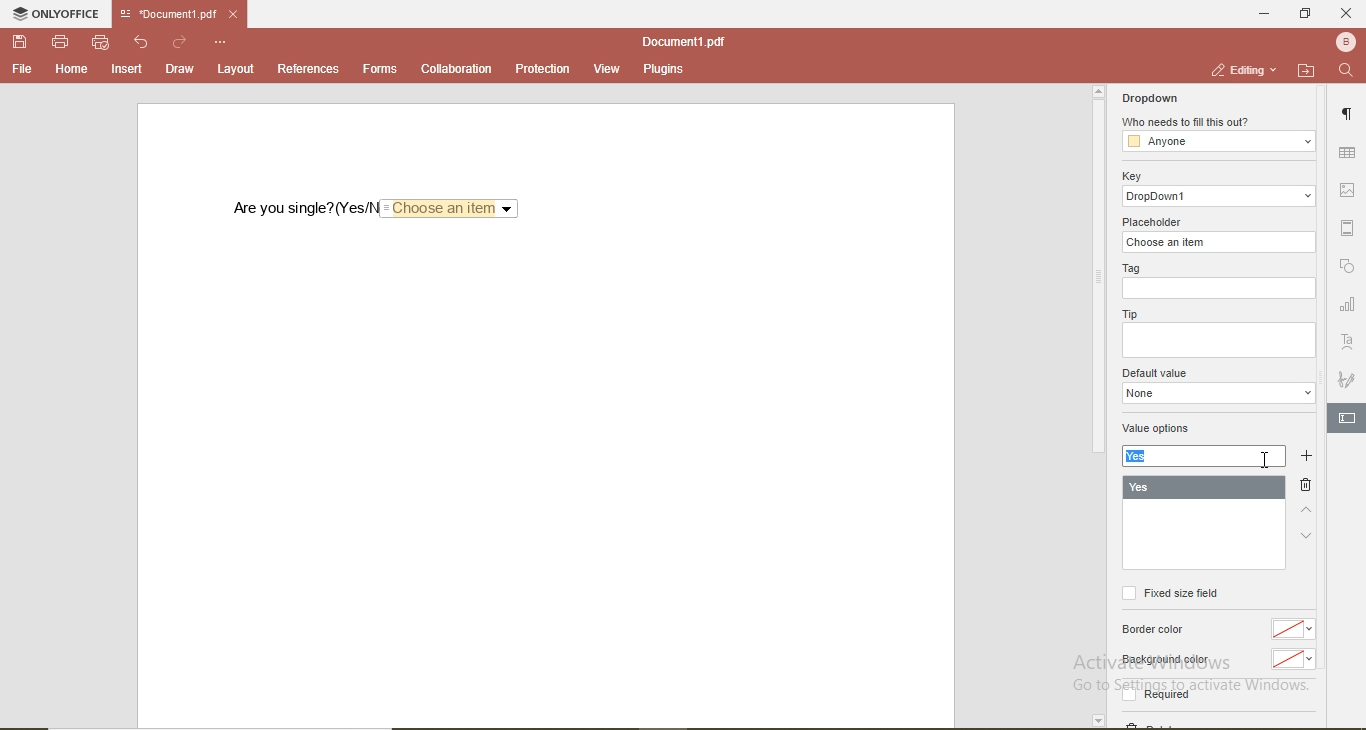 Image resolution: width=1366 pixels, height=730 pixels. Describe the element at coordinates (1151, 99) in the screenshot. I see `dropdown` at that location.